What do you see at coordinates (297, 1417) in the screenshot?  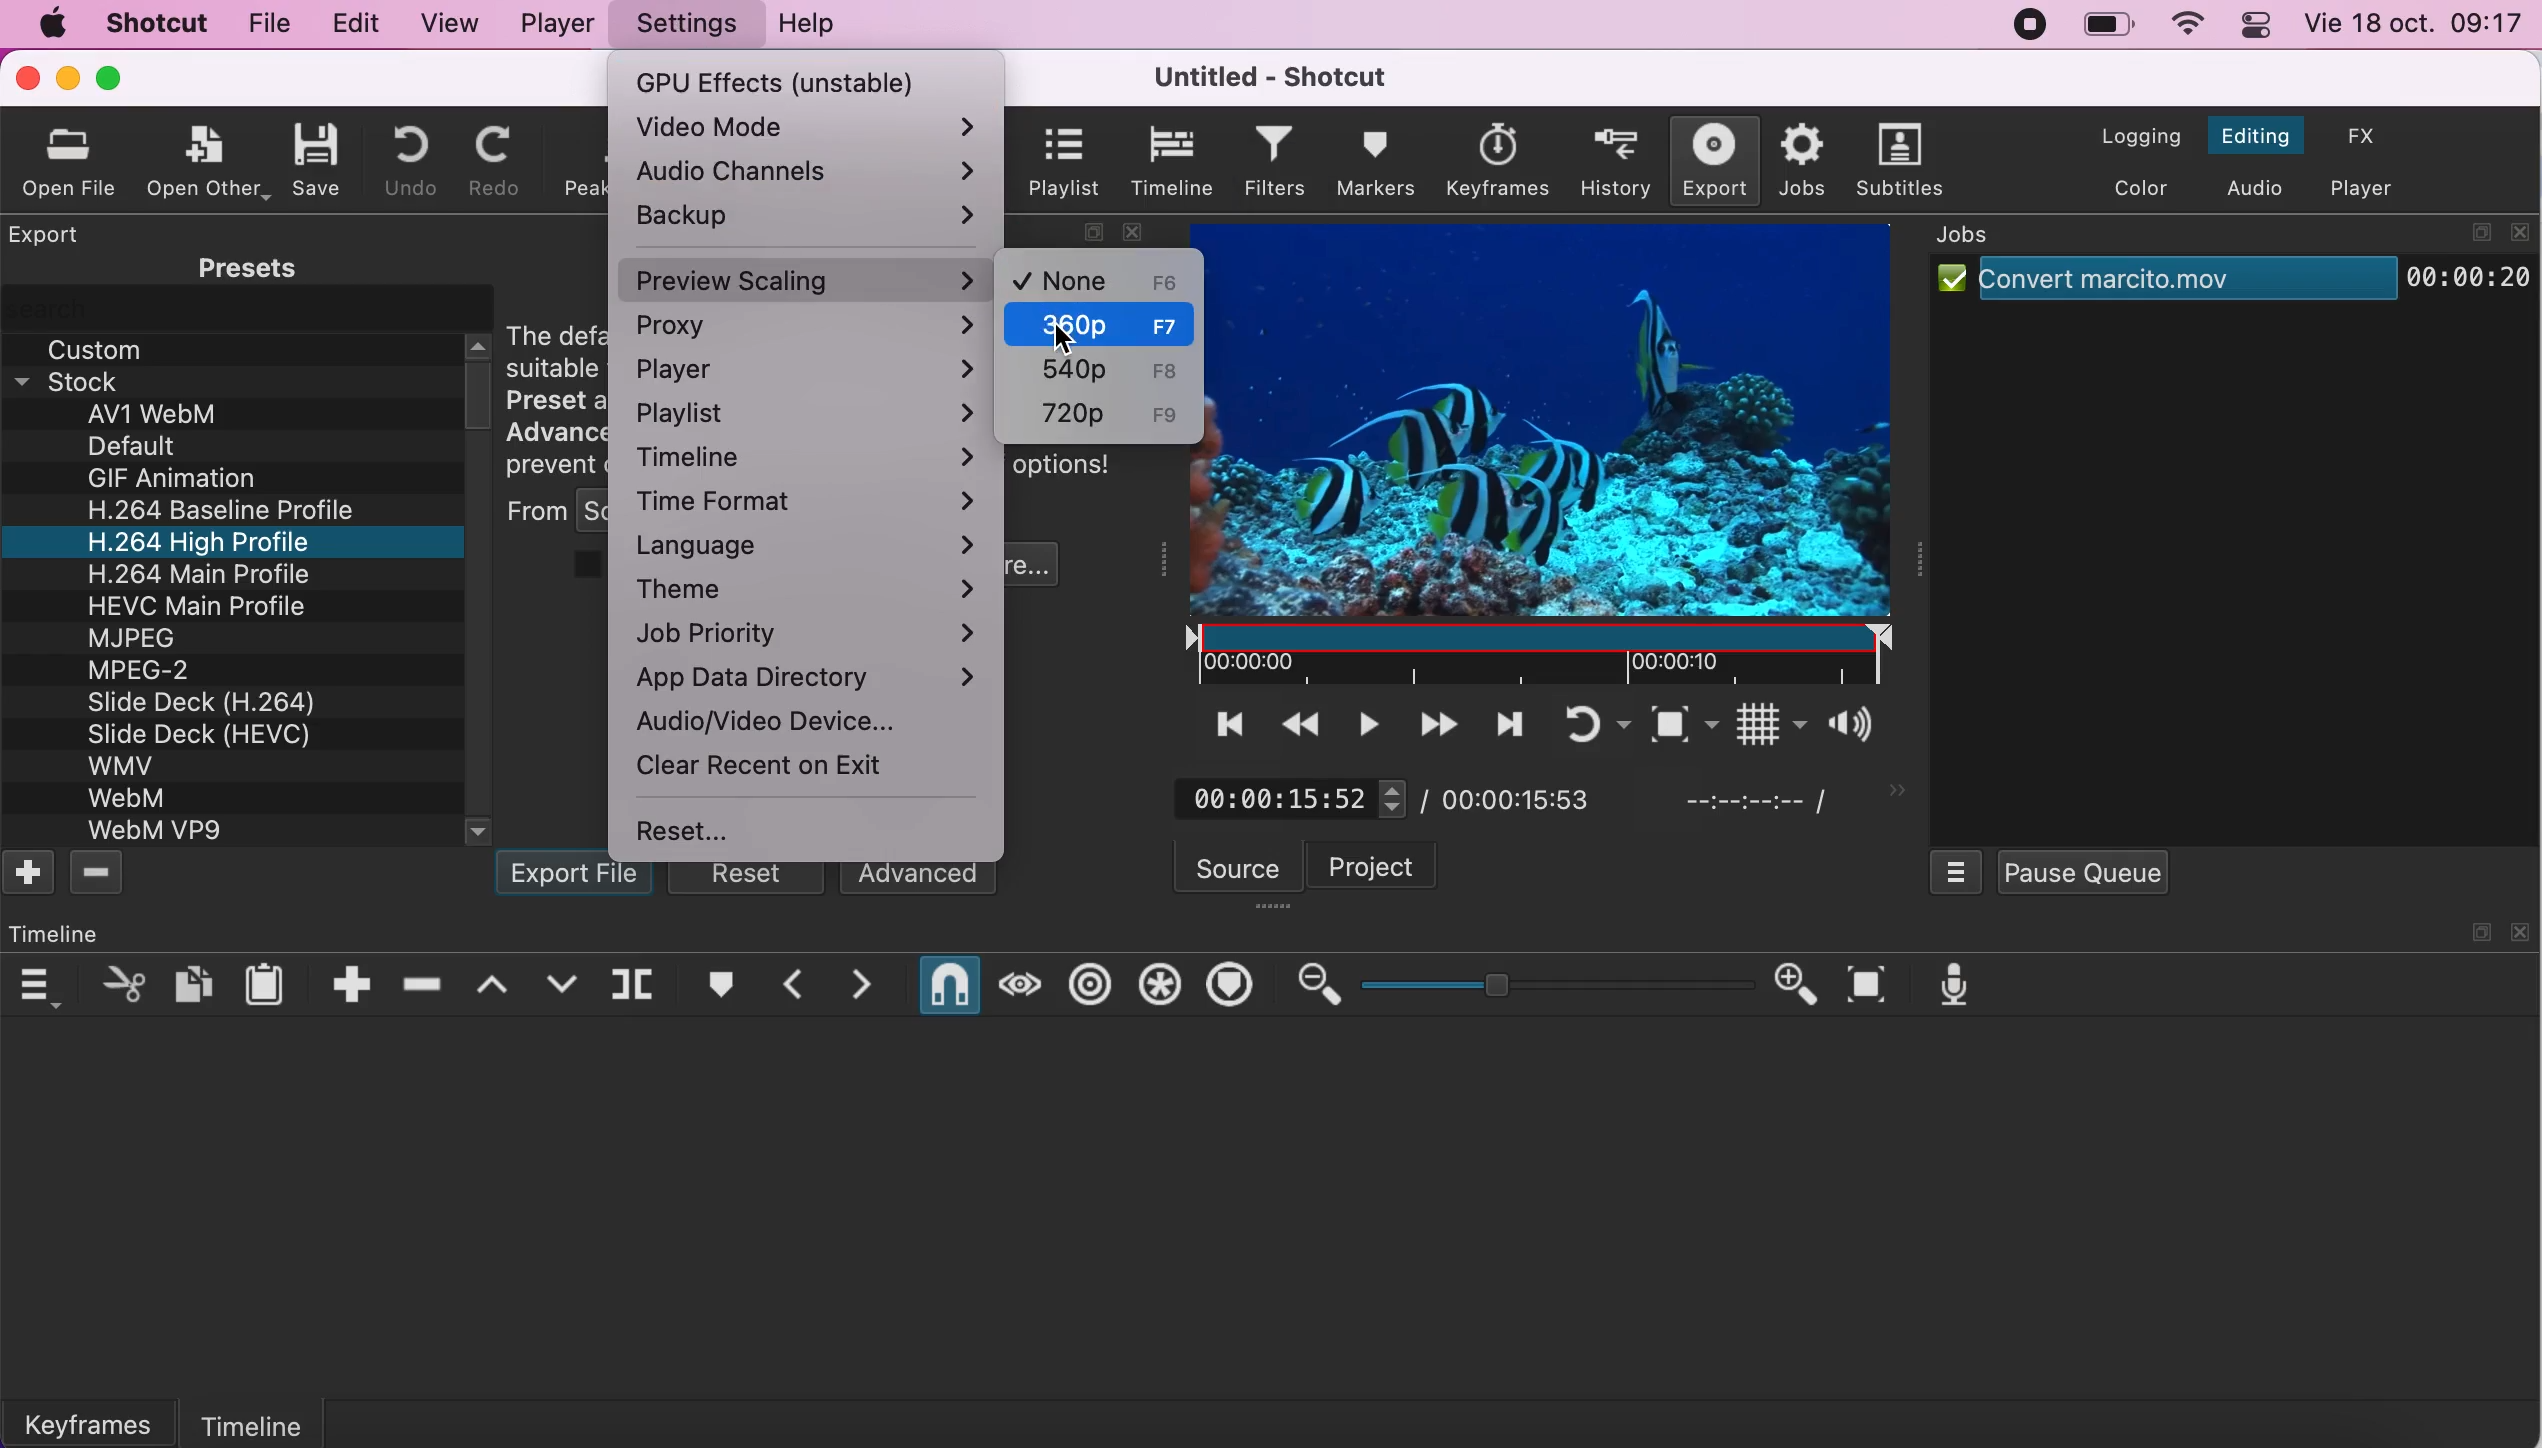 I see `timeline` at bounding box center [297, 1417].